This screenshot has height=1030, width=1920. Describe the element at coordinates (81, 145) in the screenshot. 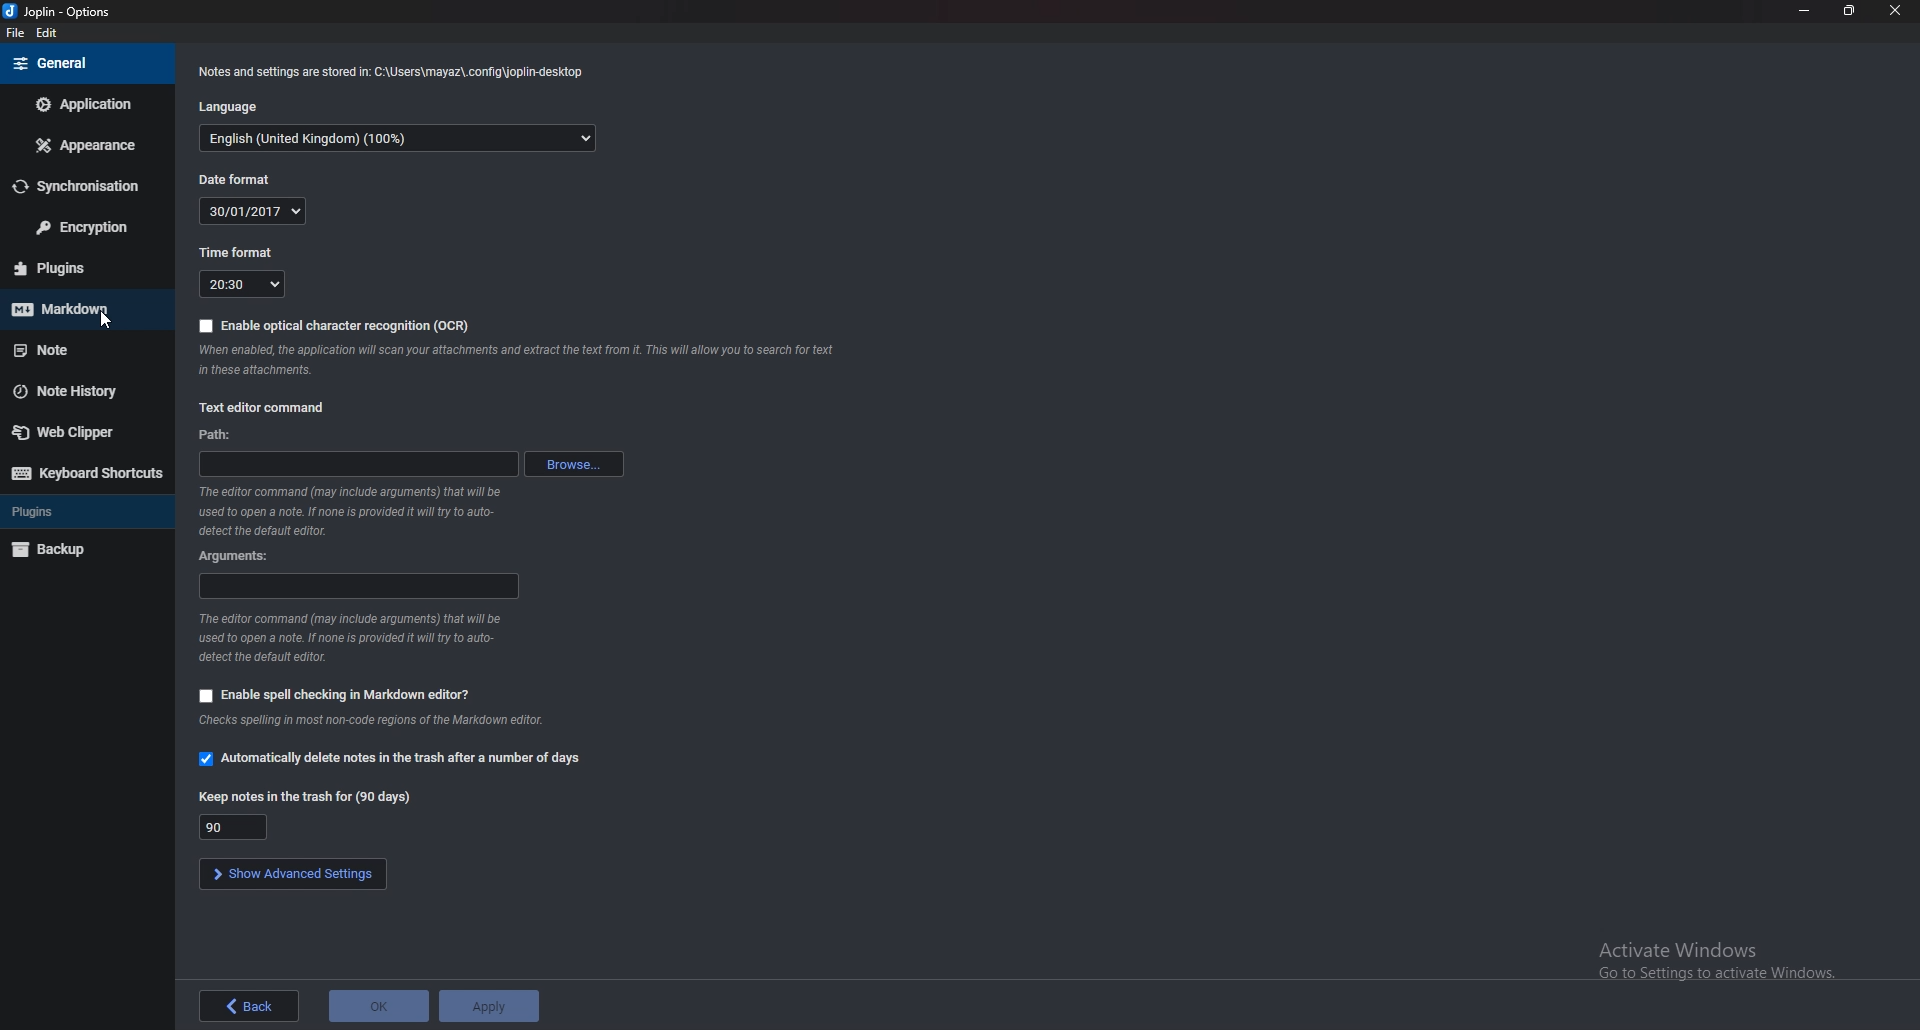

I see `appearance` at that location.